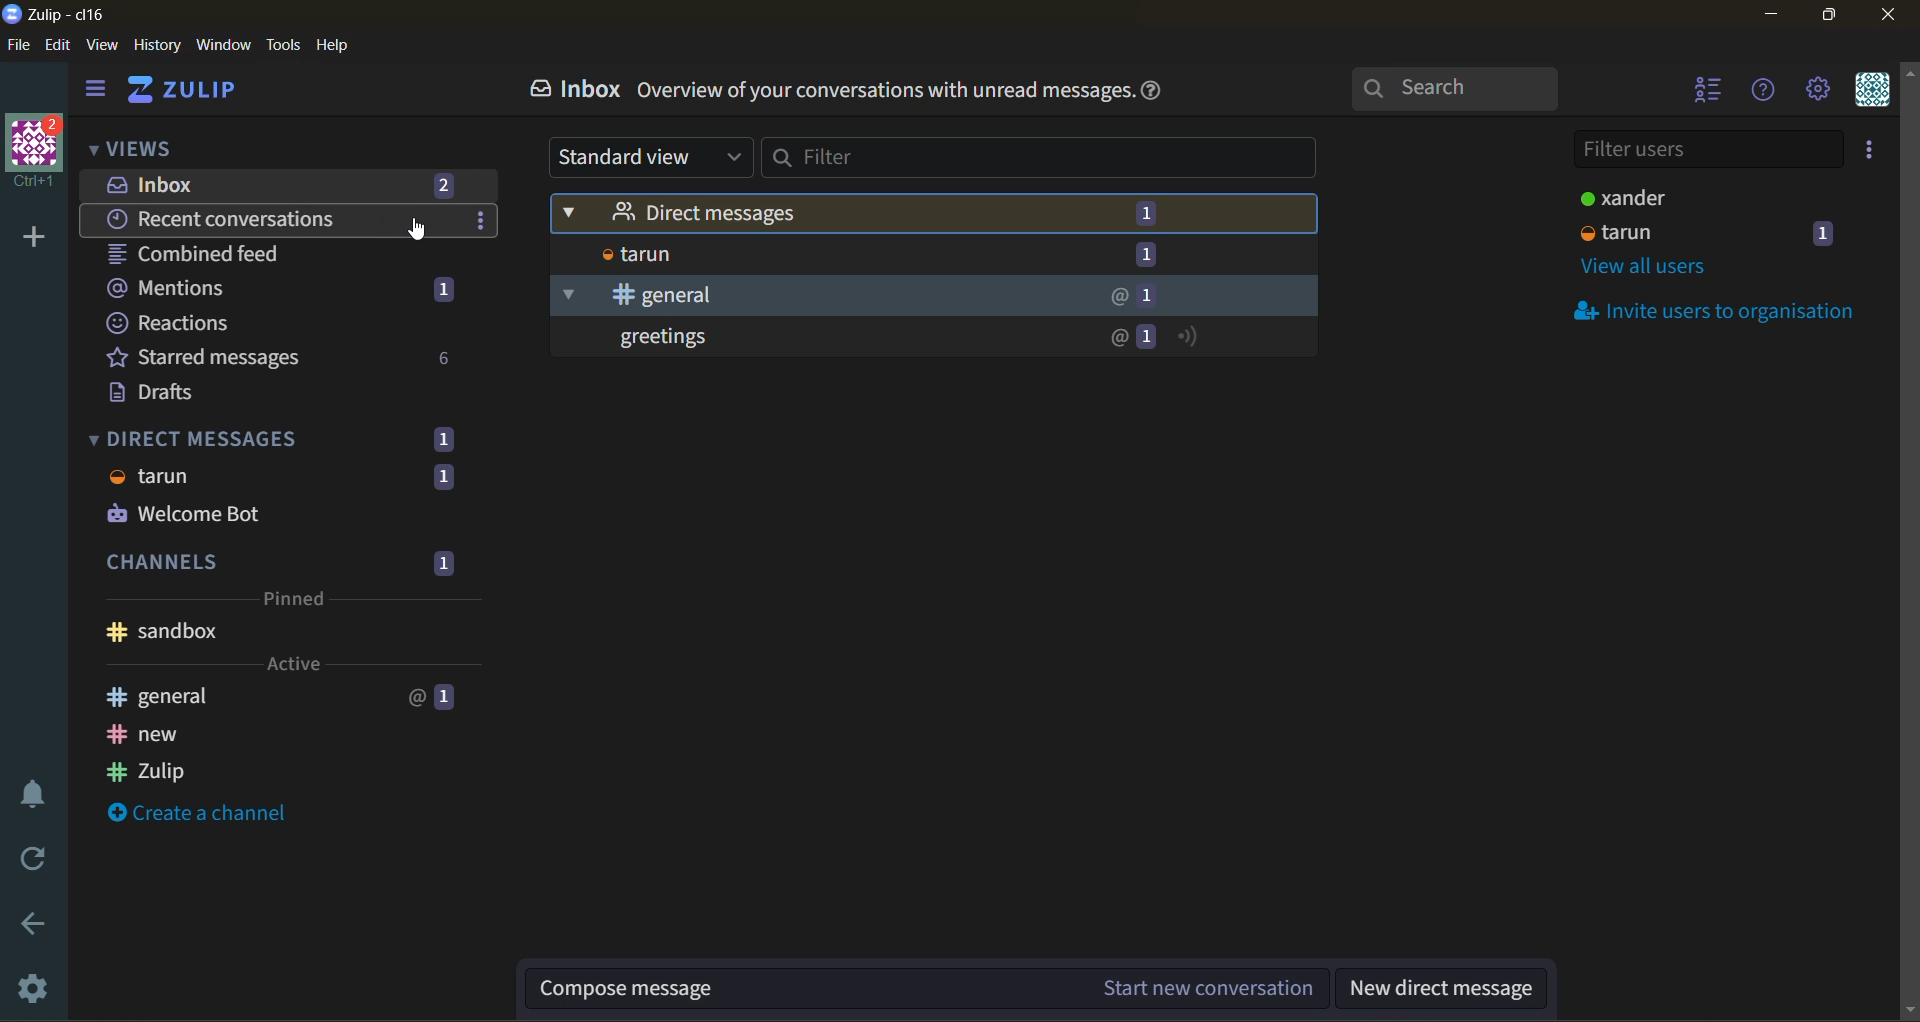 The image size is (1920, 1022). Describe the element at coordinates (37, 926) in the screenshot. I see `go back` at that location.